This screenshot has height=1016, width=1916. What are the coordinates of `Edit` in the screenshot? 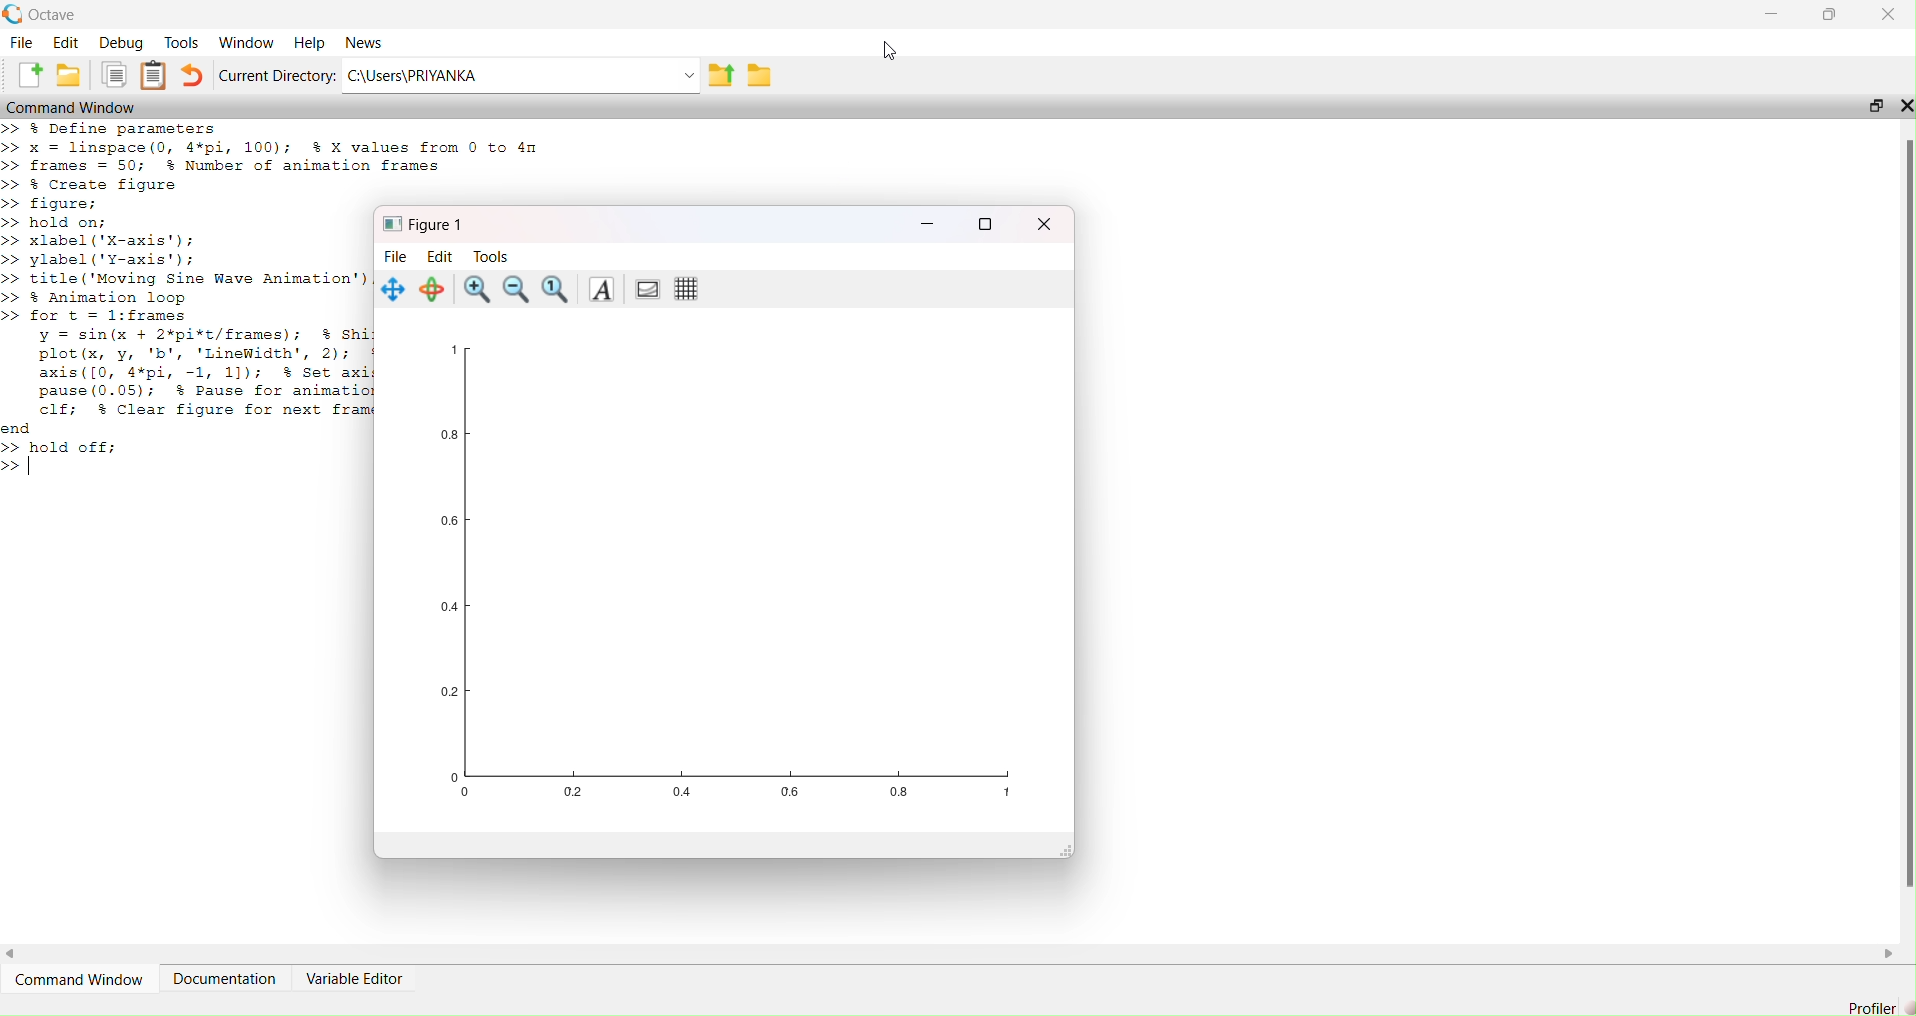 It's located at (65, 42).